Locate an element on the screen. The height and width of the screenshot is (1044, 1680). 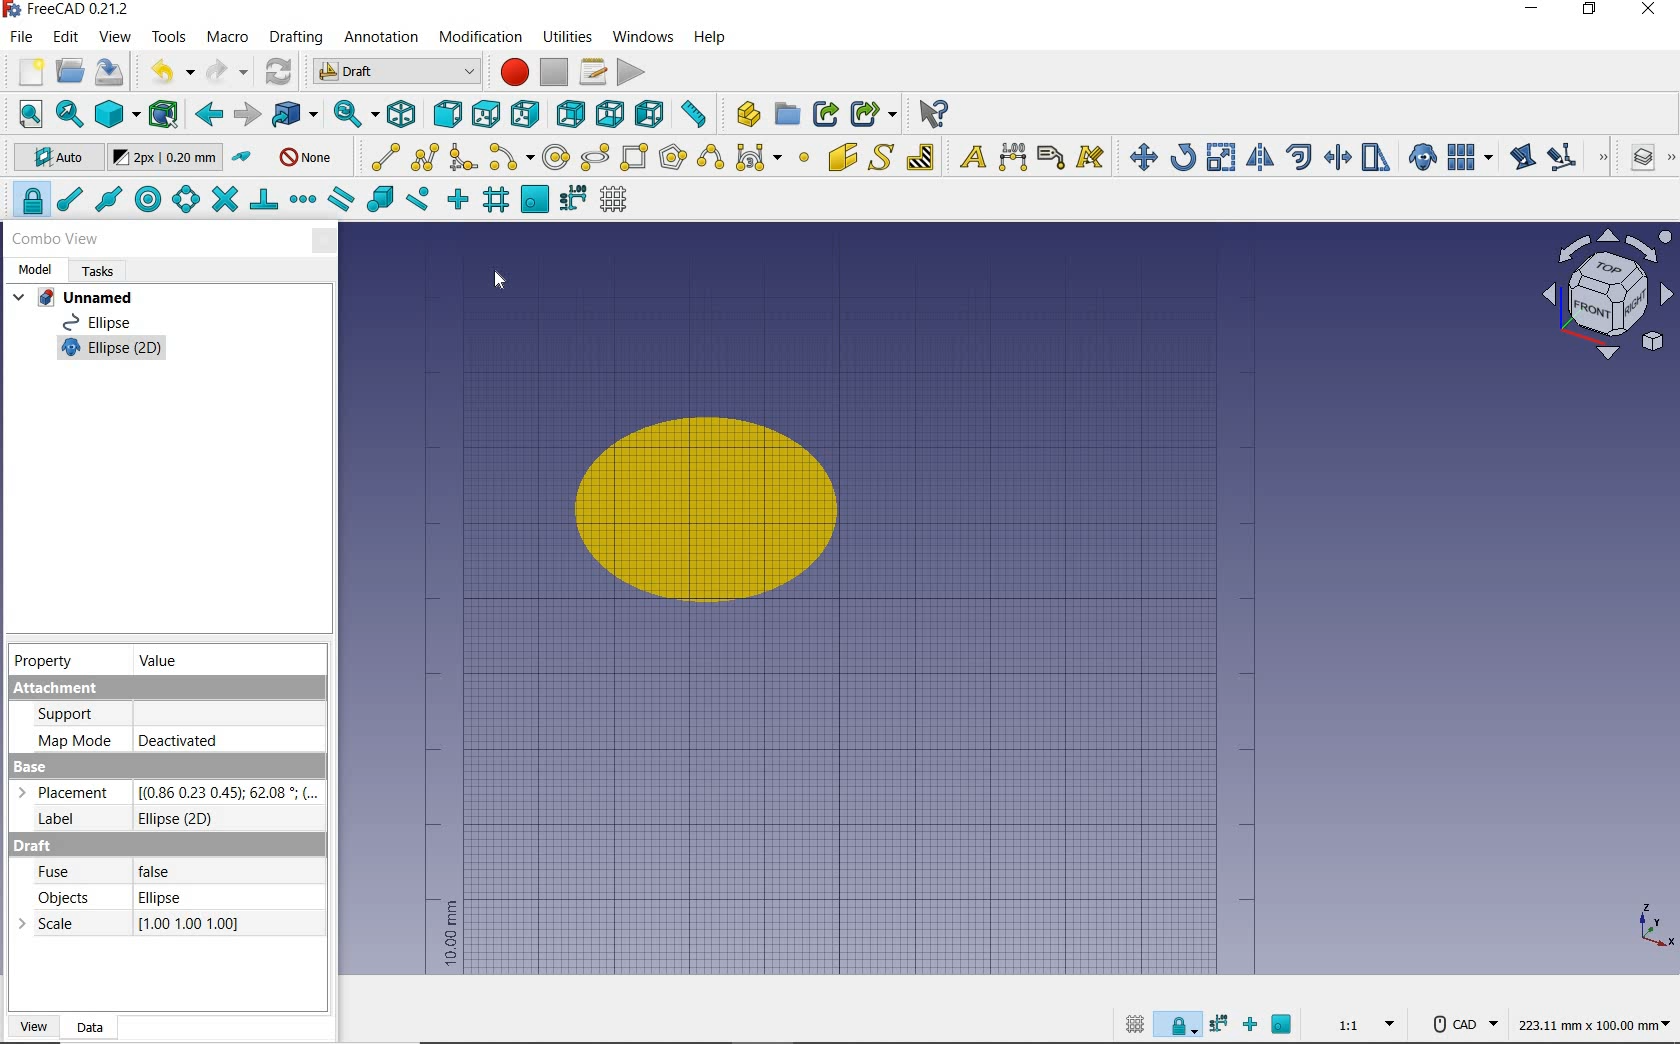
trimex is located at coordinates (1337, 157).